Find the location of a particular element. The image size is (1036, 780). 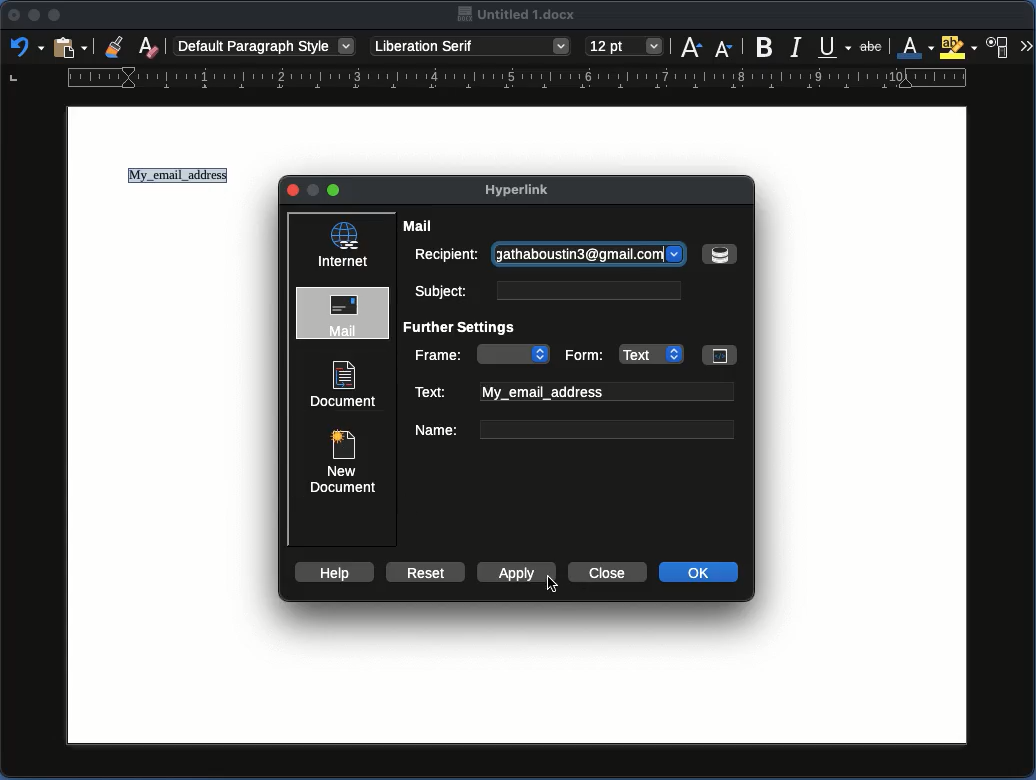

Clipboard is located at coordinates (69, 49).